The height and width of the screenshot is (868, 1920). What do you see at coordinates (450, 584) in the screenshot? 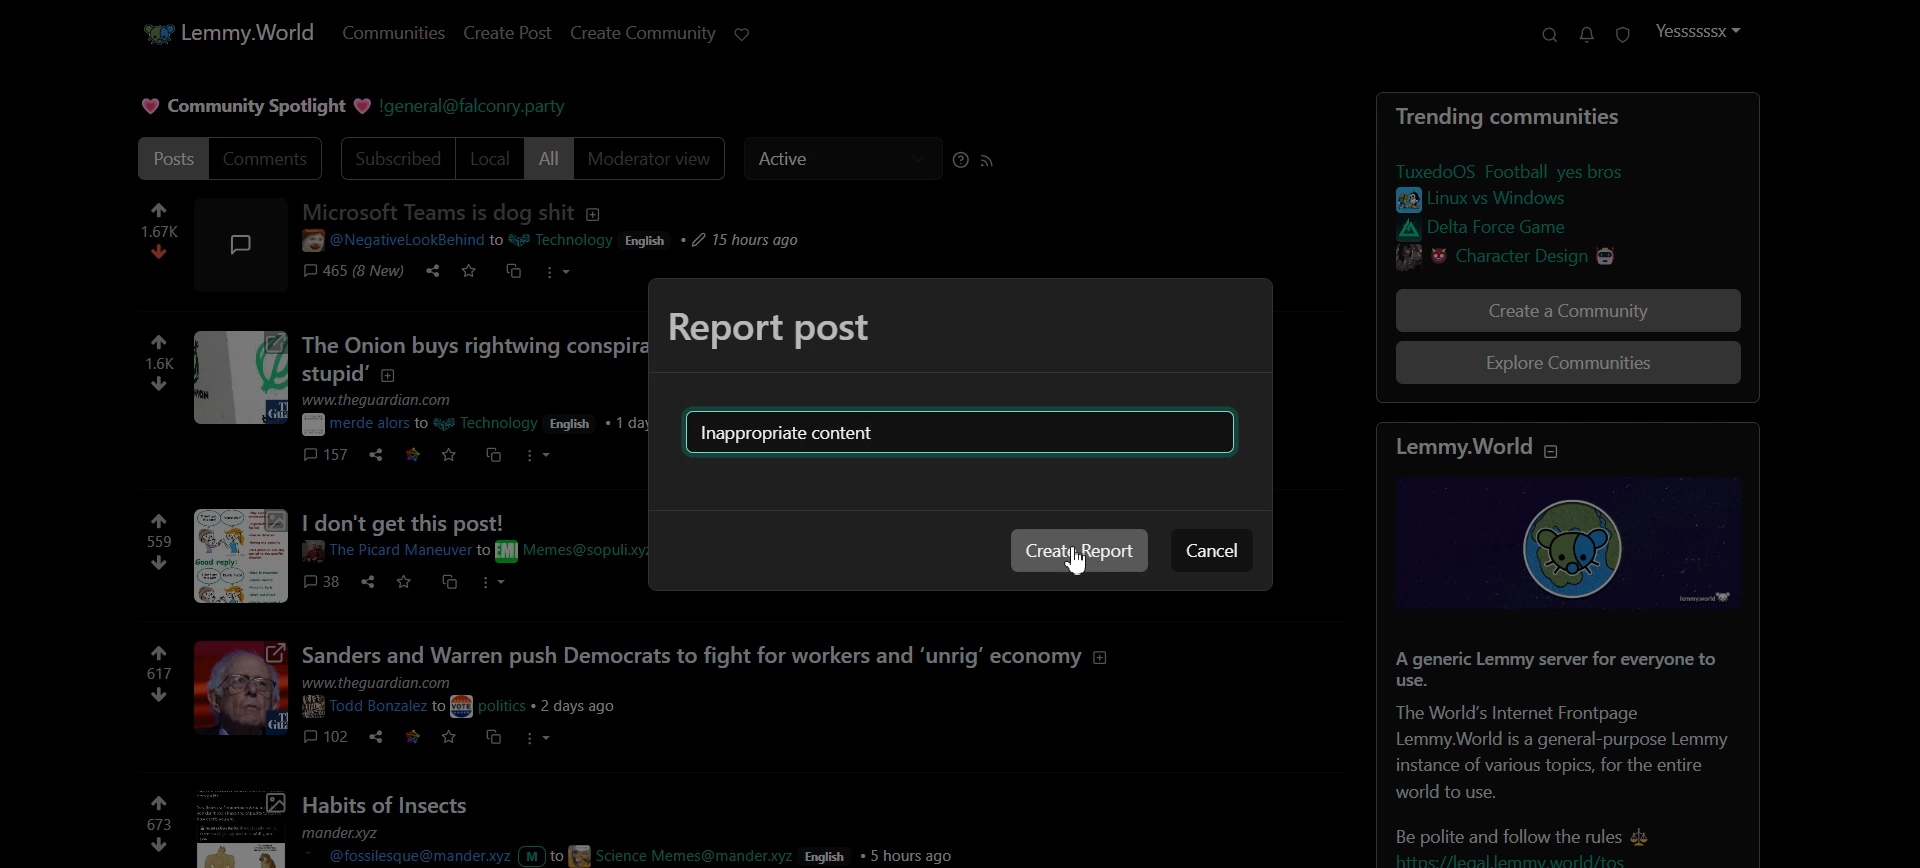
I see `cs` at bounding box center [450, 584].